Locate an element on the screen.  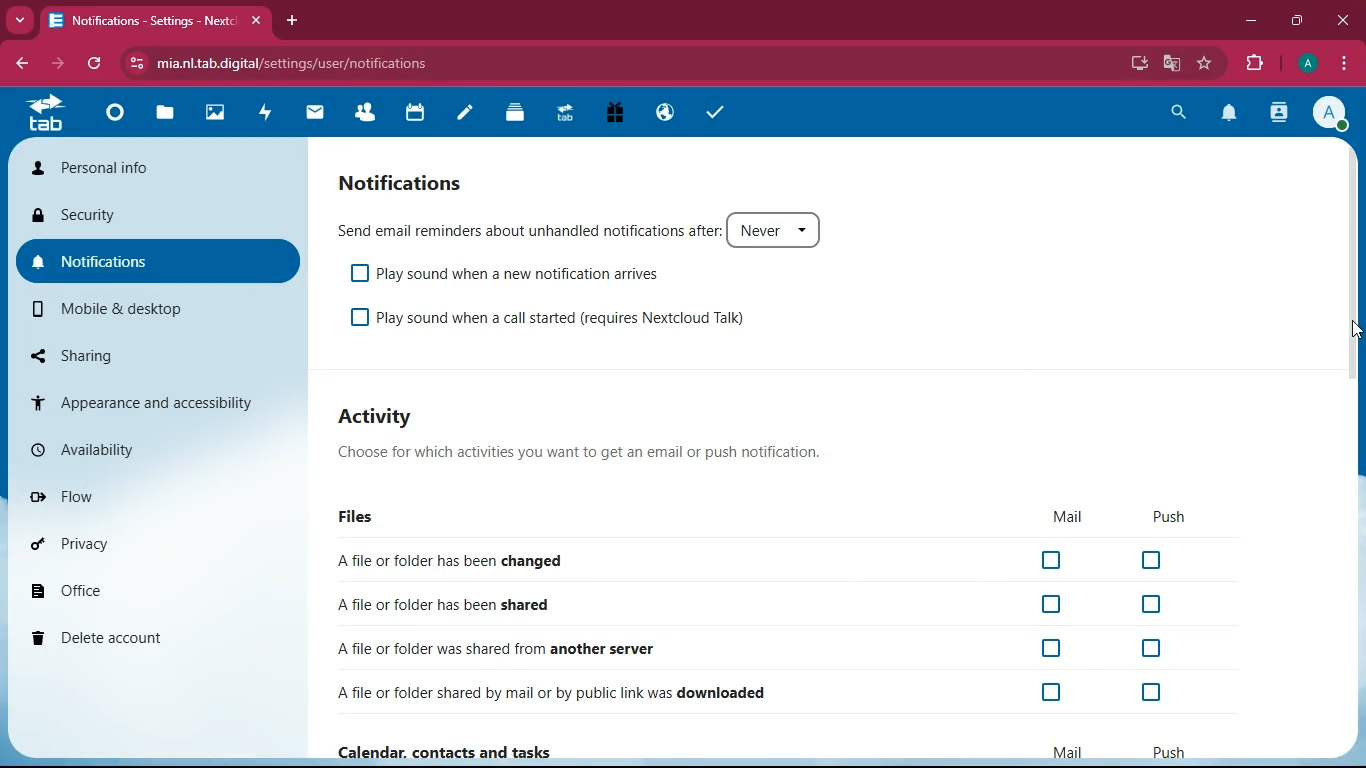
off is located at coordinates (1157, 650).